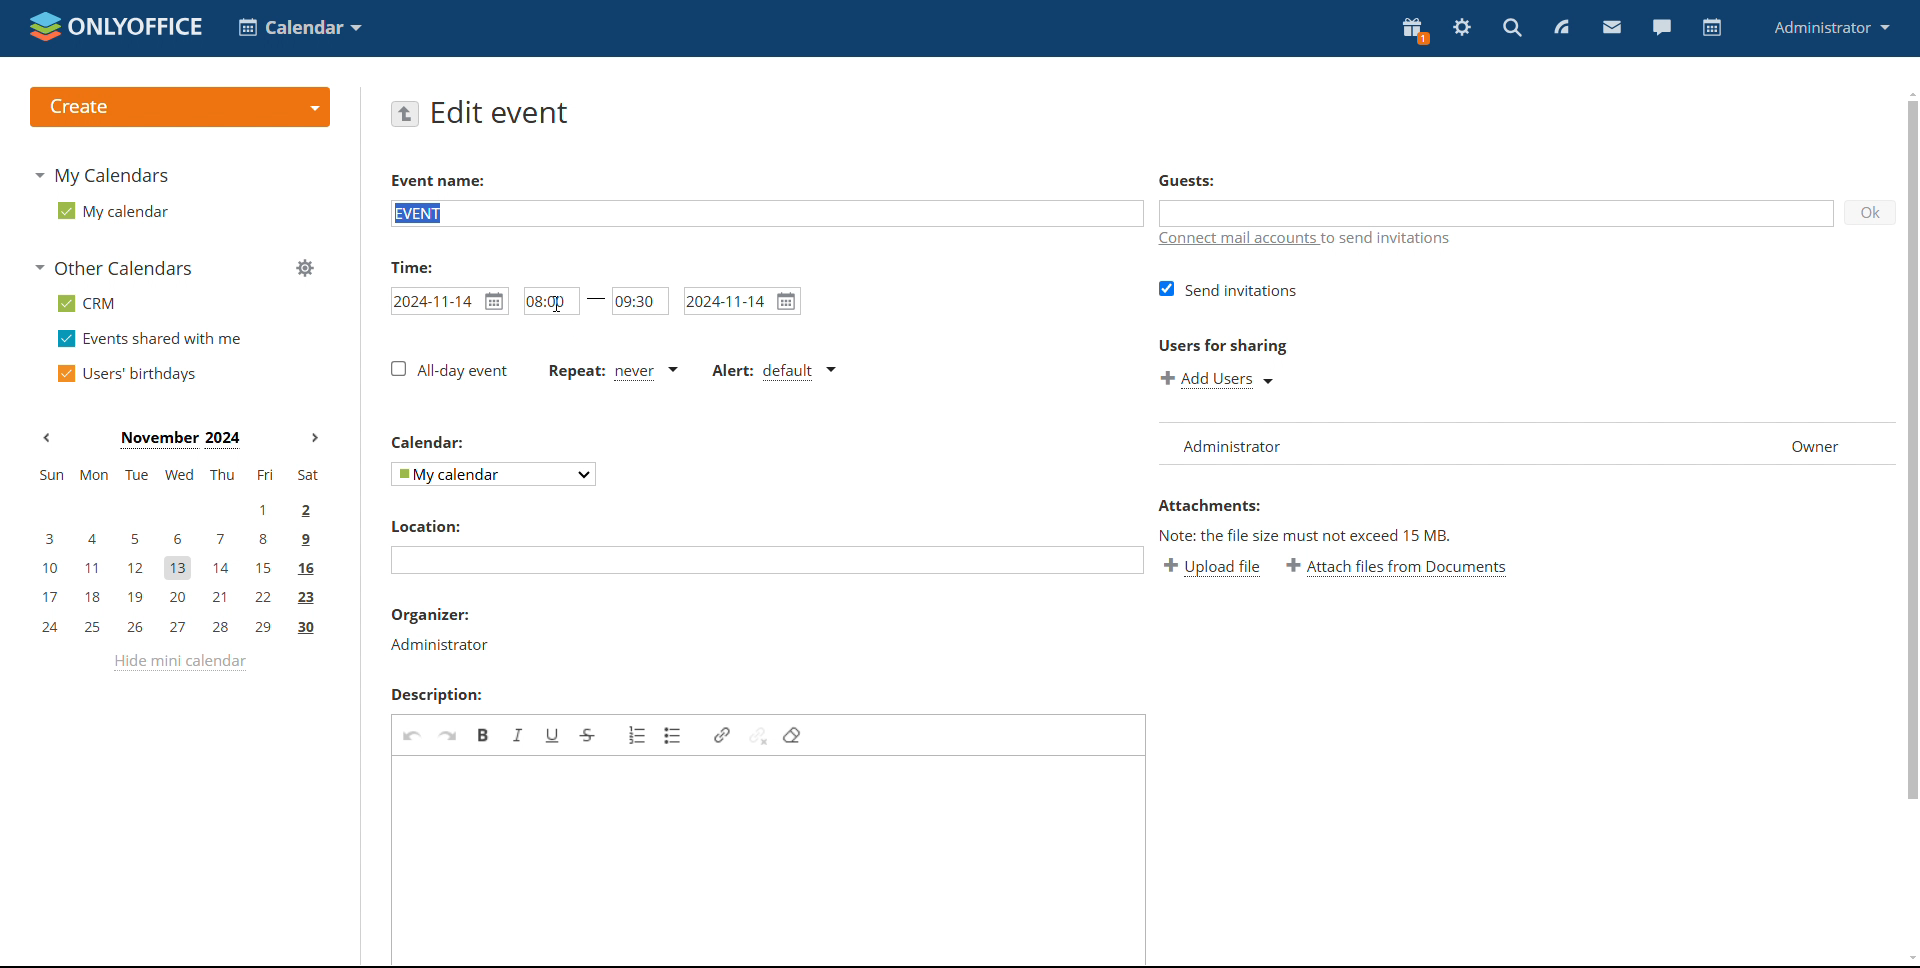 This screenshot has height=968, width=1920. Describe the element at coordinates (152, 339) in the screenshot. I see `events shared with me` at that location.